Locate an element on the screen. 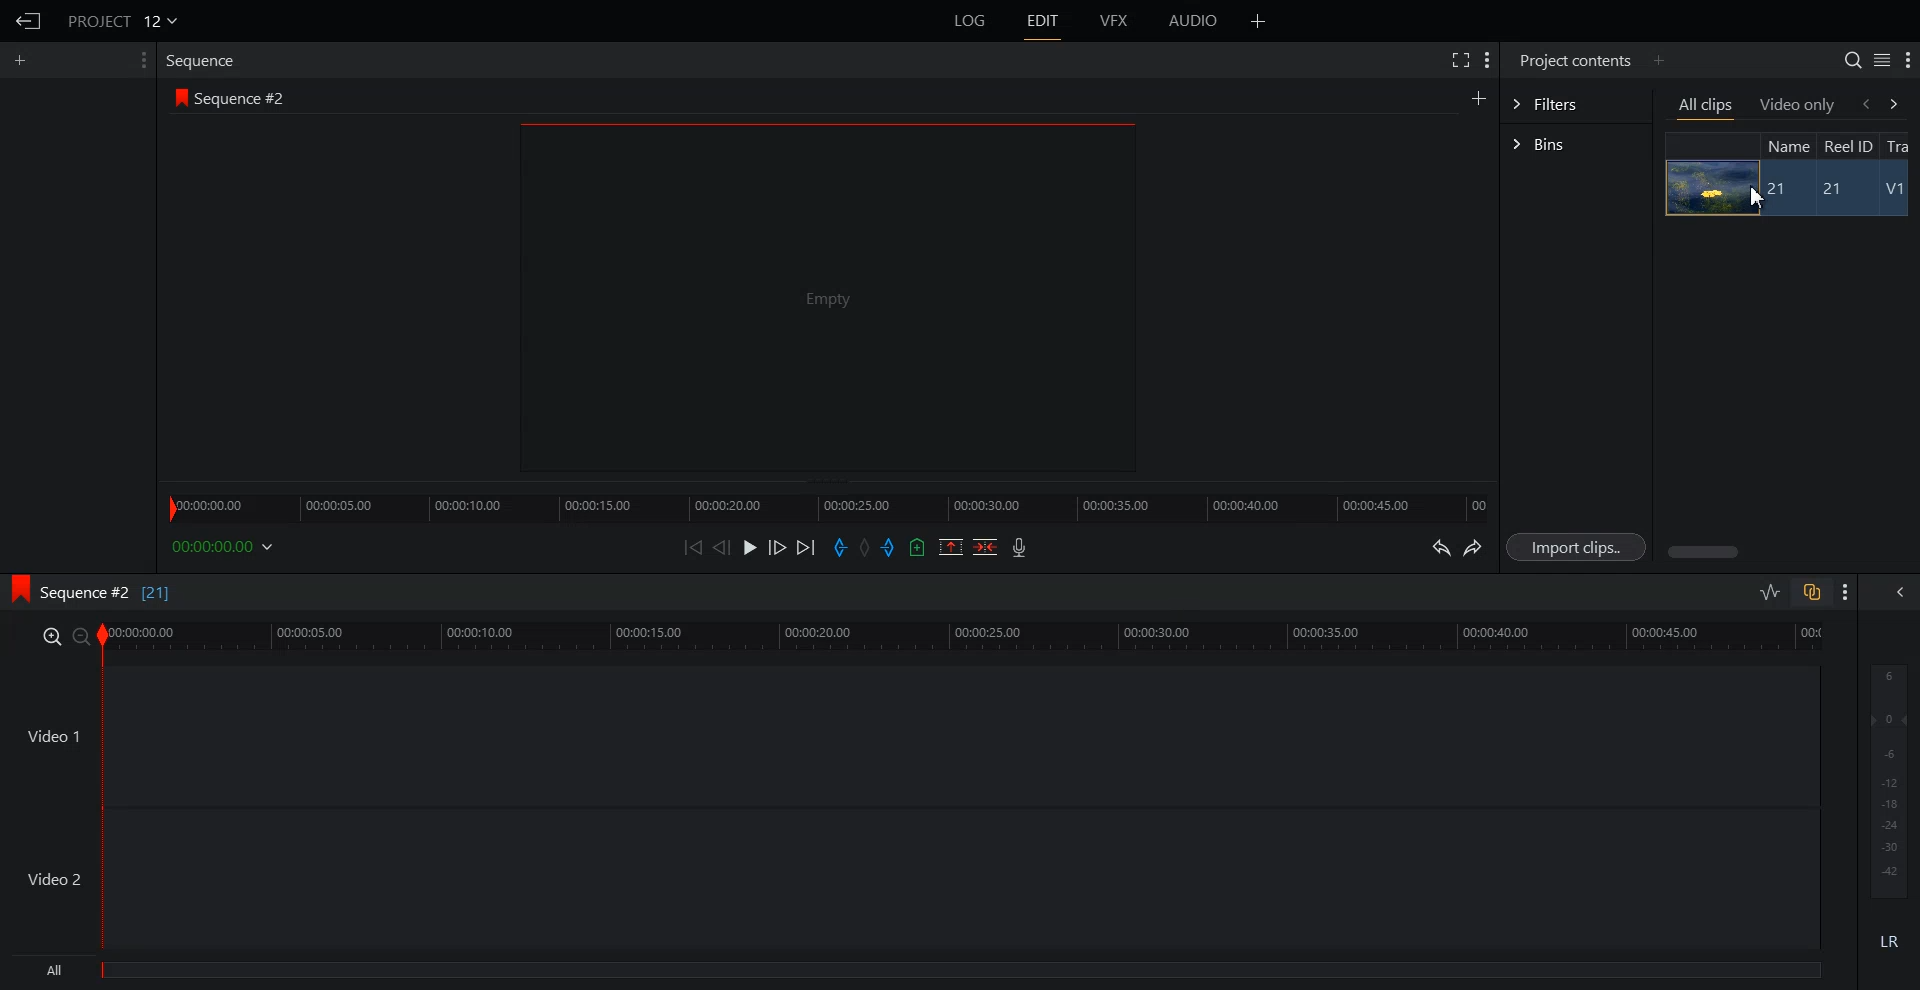  Play is located at coordinates (752, 547).